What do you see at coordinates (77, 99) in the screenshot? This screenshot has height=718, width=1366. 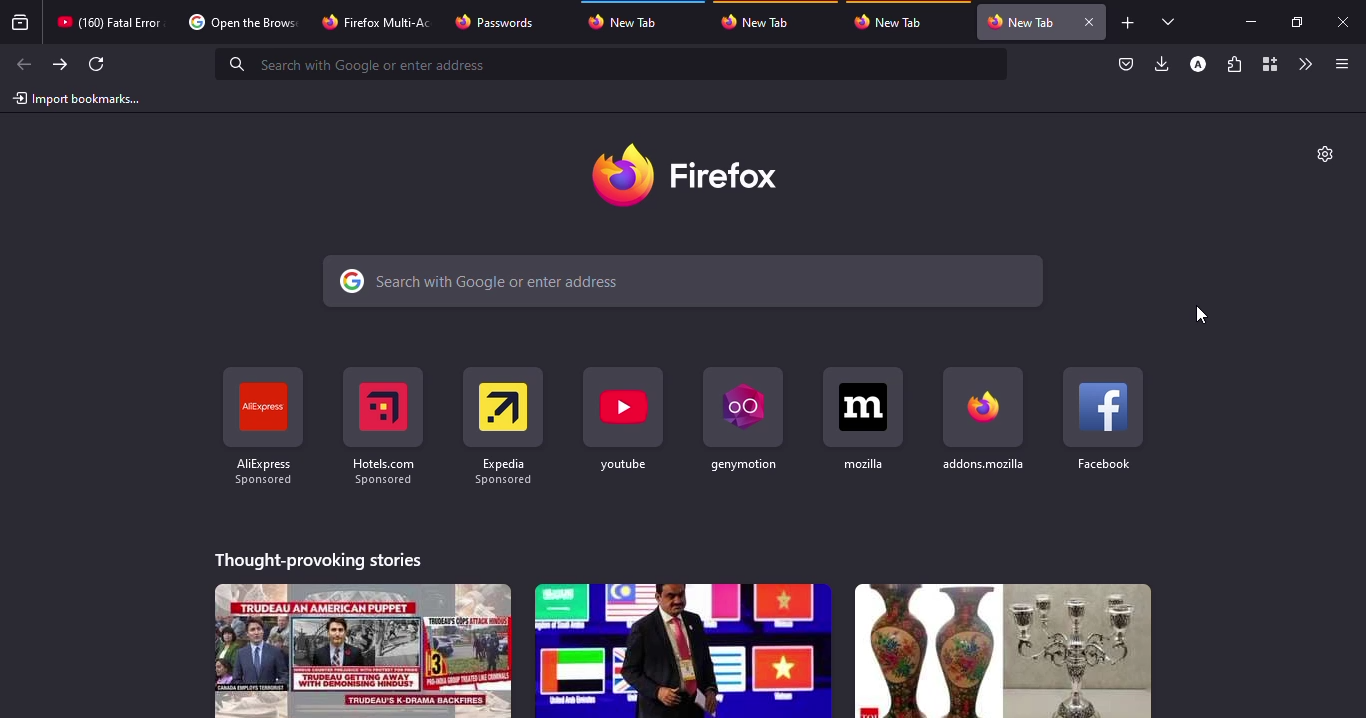 I see `import bookmarks` at bounding box center [77, 99].